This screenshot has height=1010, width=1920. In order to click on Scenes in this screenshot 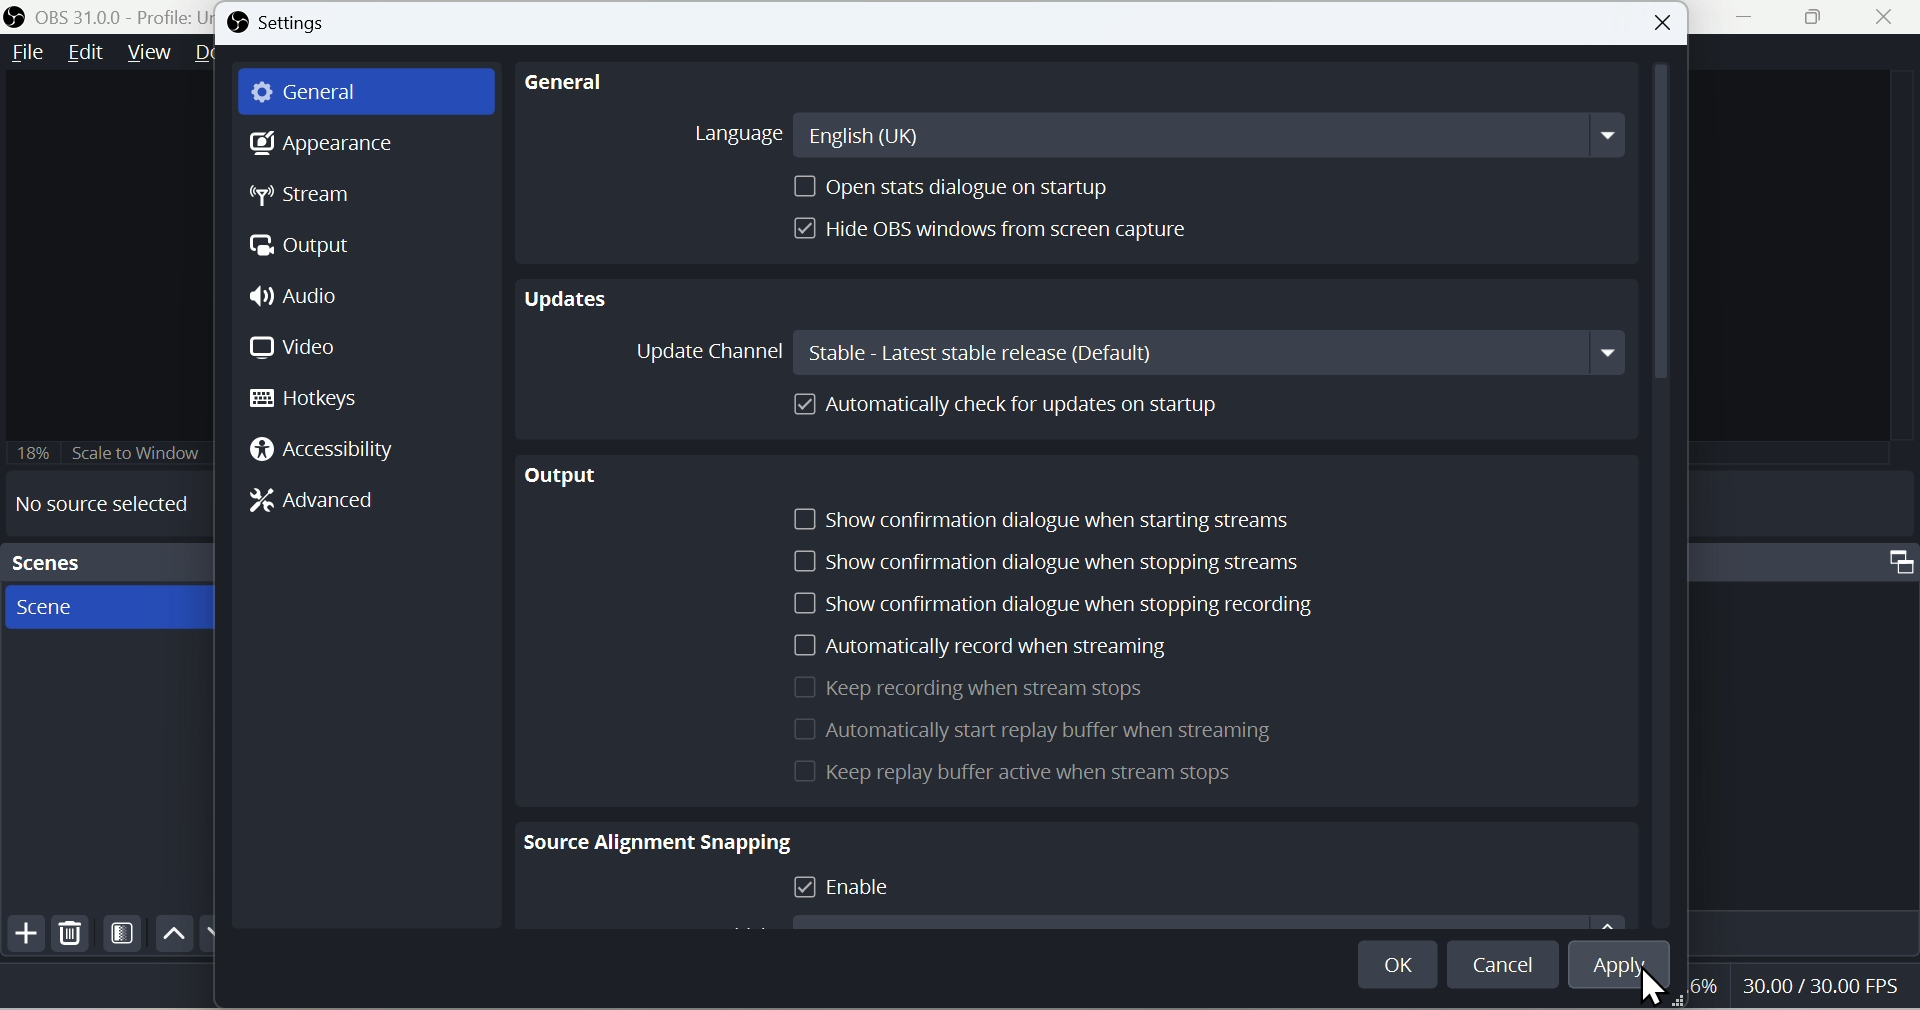, I will do `click(106, 559)`.